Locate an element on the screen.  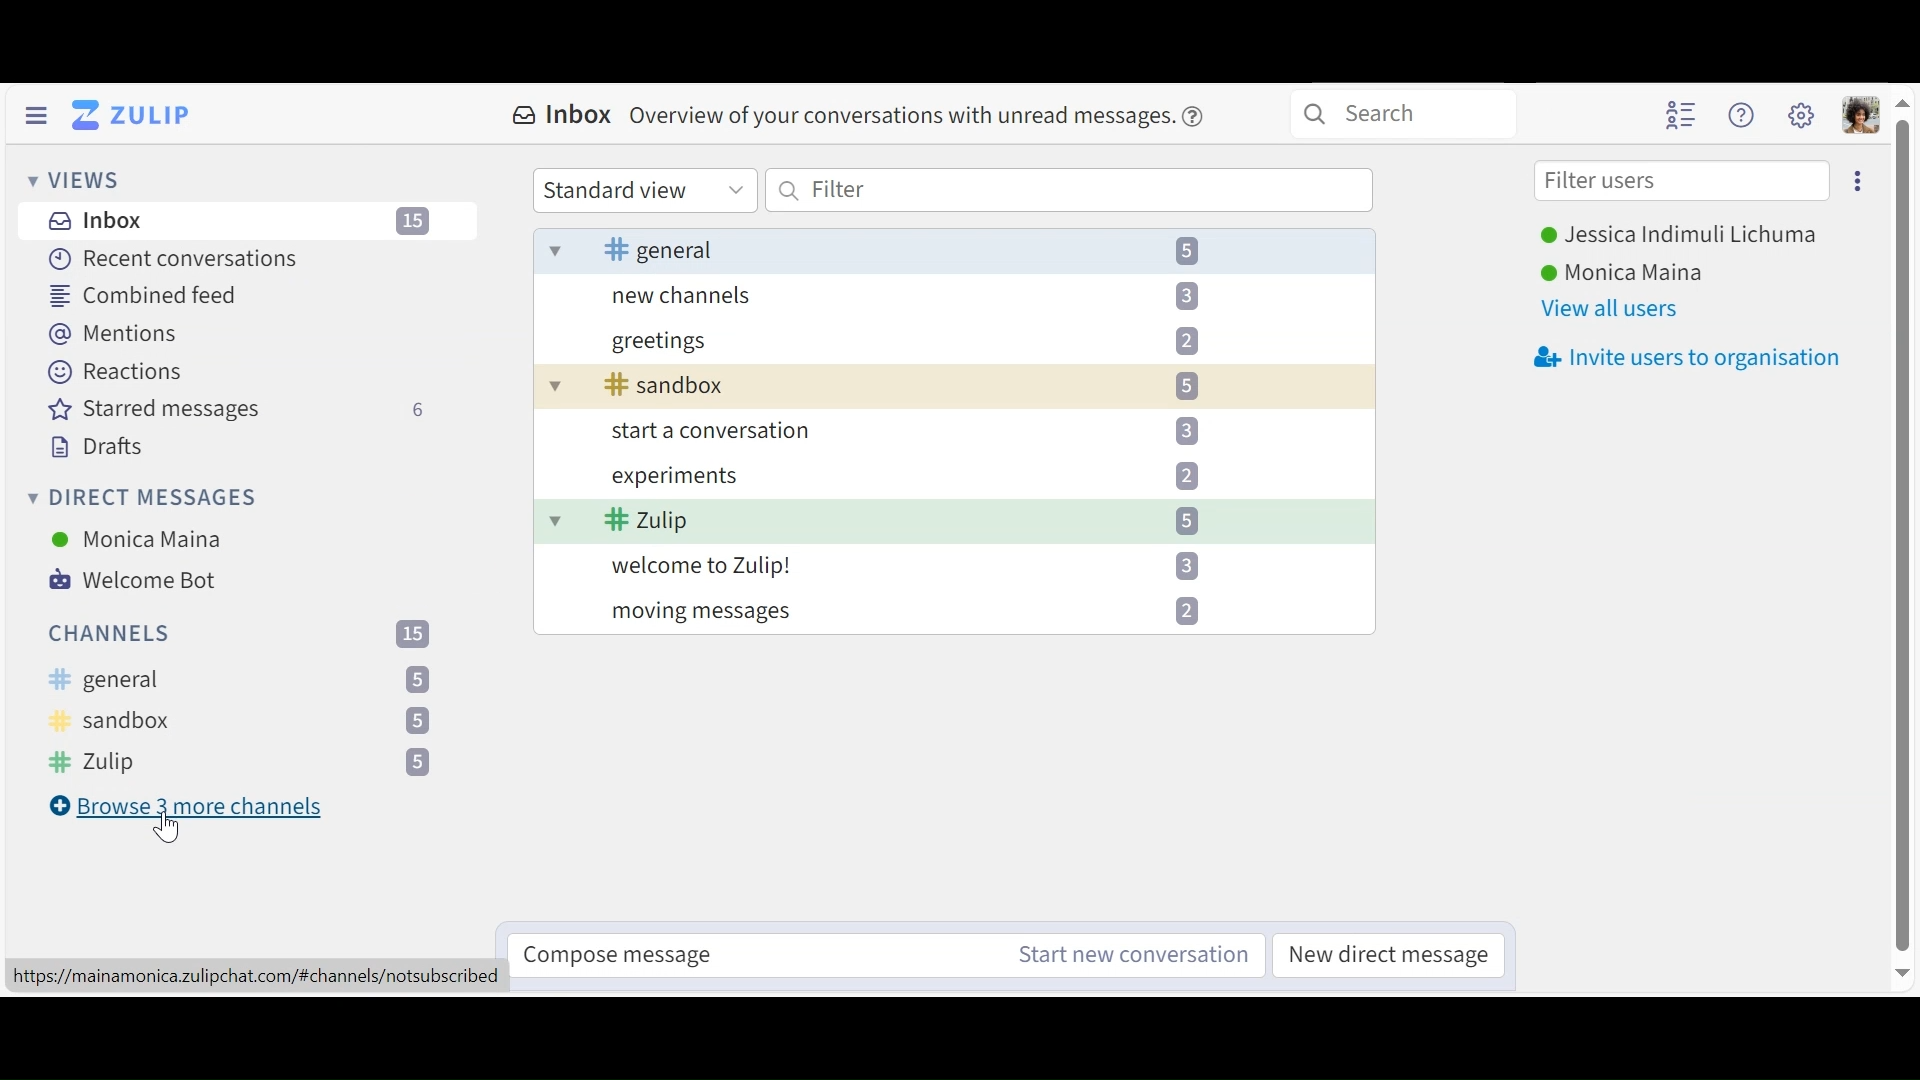
User is located at coordinates (143, 541).